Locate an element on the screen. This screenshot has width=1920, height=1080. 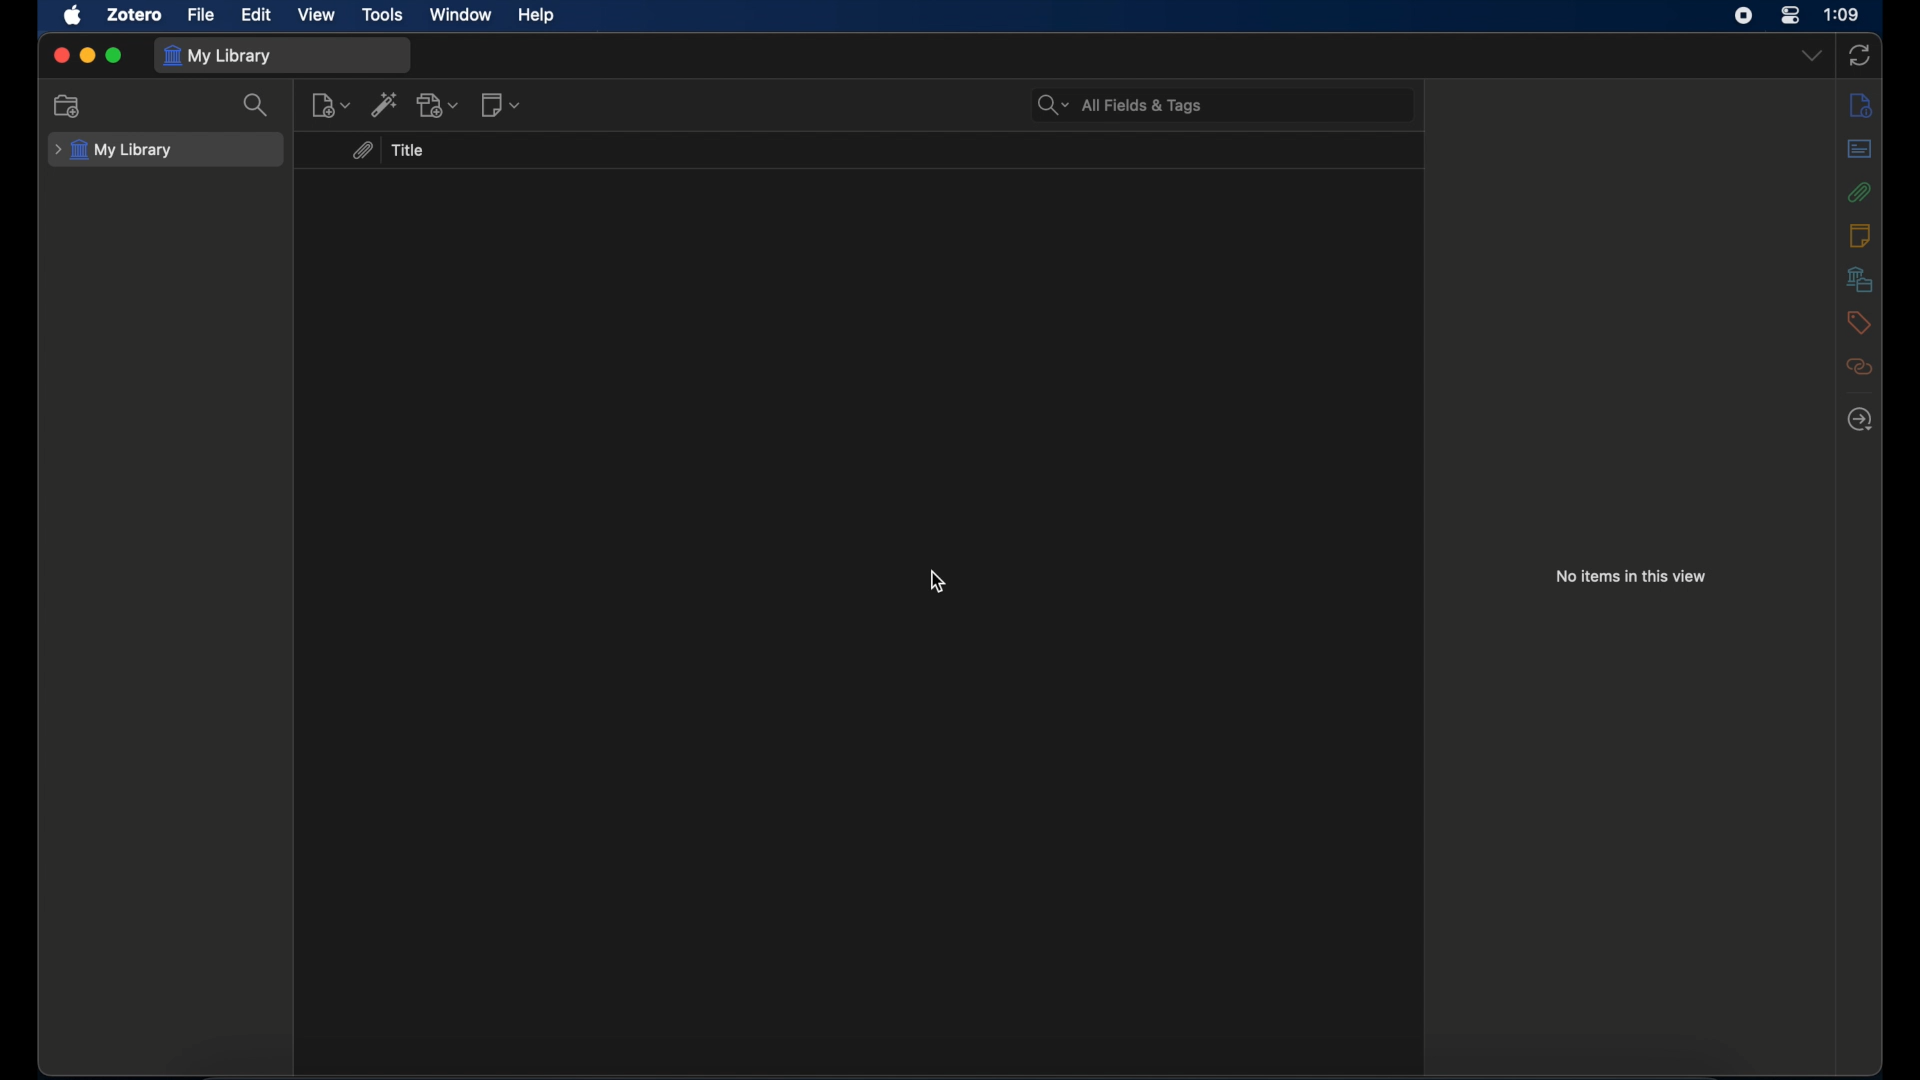
search bar is located at coordinates (1120, 103).